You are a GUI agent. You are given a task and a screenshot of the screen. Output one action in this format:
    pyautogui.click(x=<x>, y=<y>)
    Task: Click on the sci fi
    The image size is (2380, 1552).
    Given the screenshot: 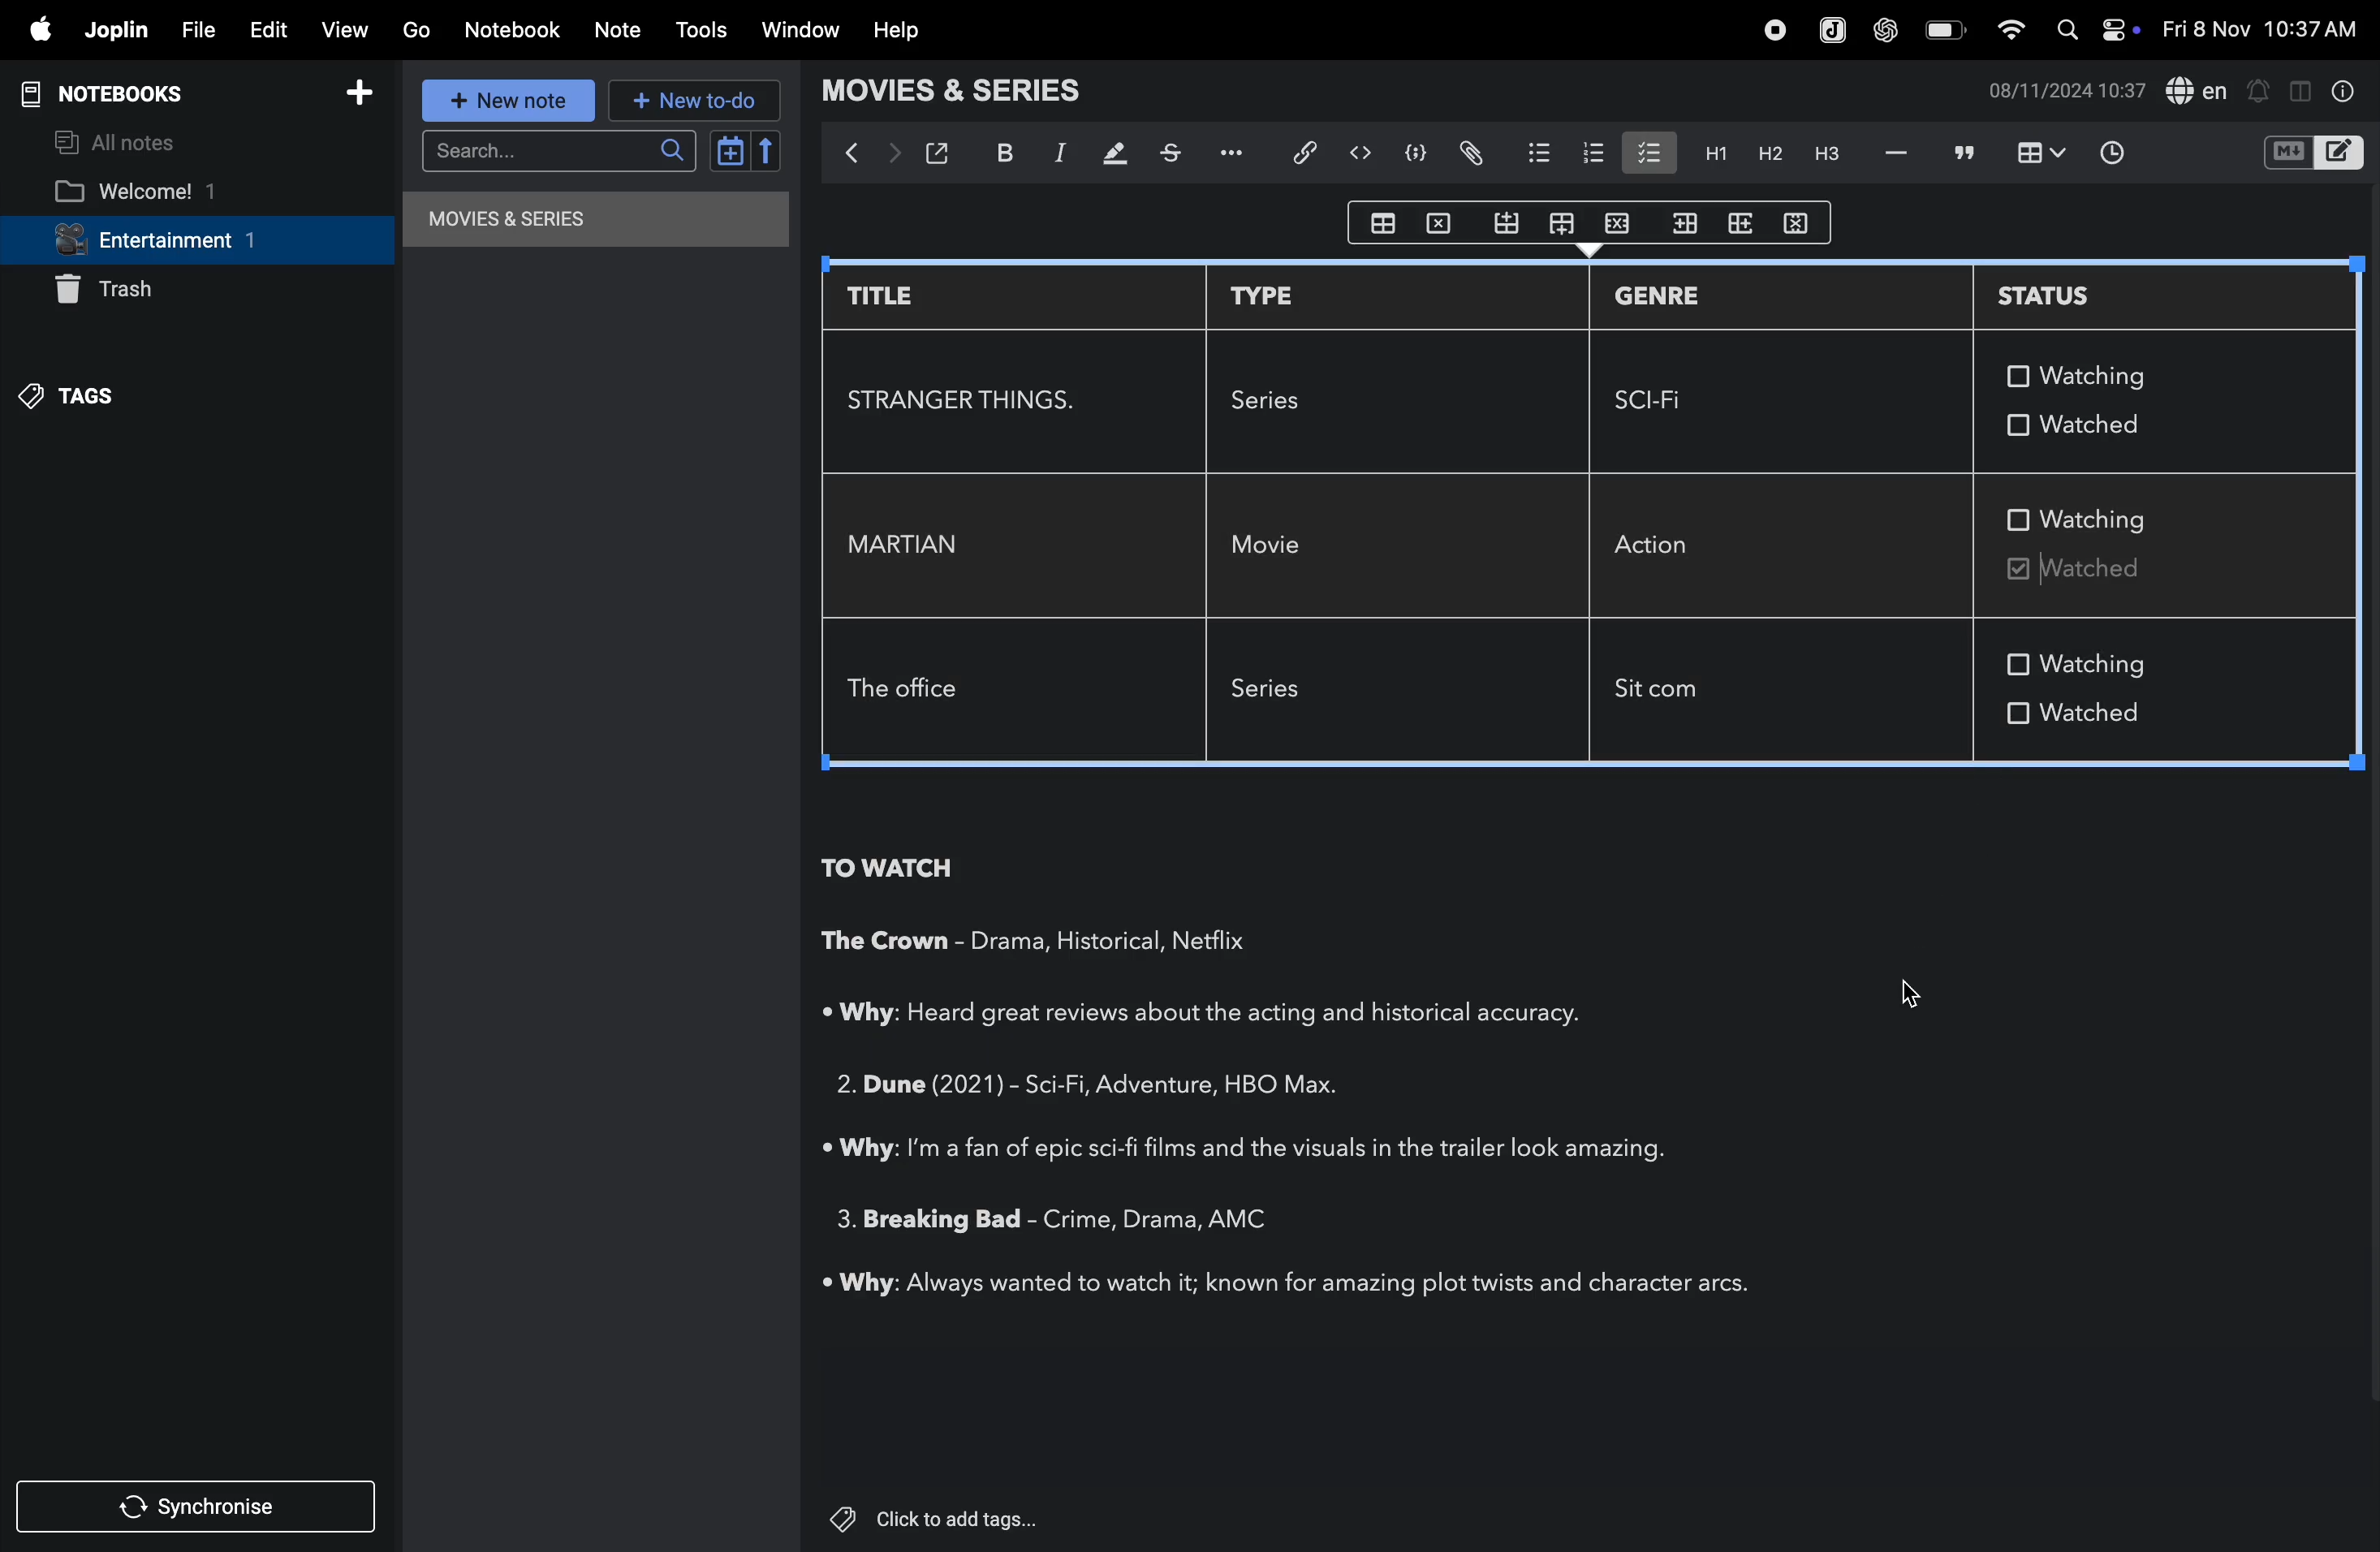 What is the action you would take?
    pyautogui.click(x=1662, y=401)
    